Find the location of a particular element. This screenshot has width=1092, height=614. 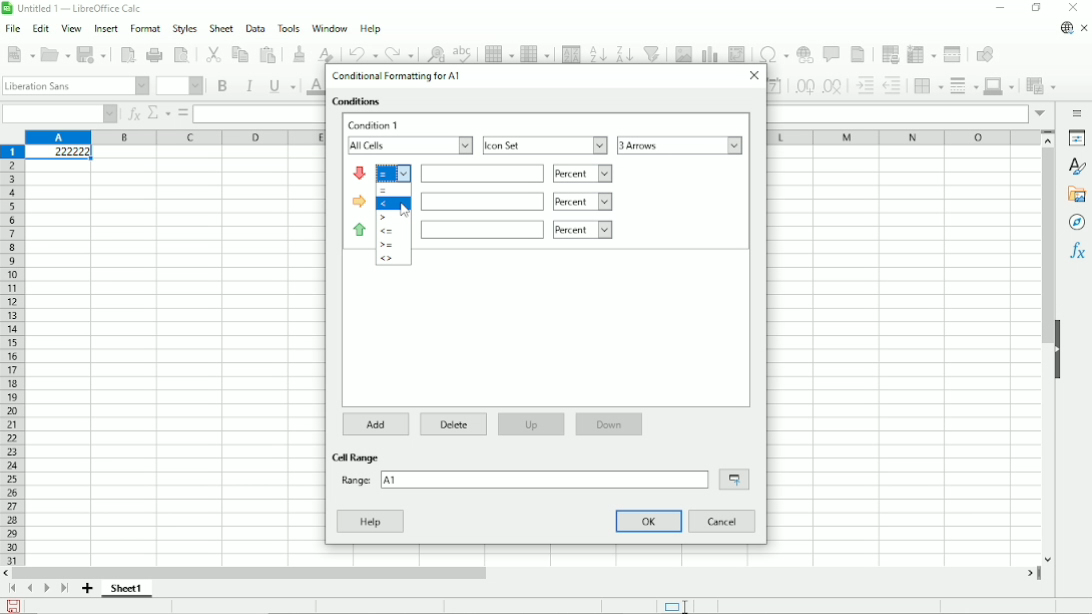

Sheet is located at coordinates (219, 28).